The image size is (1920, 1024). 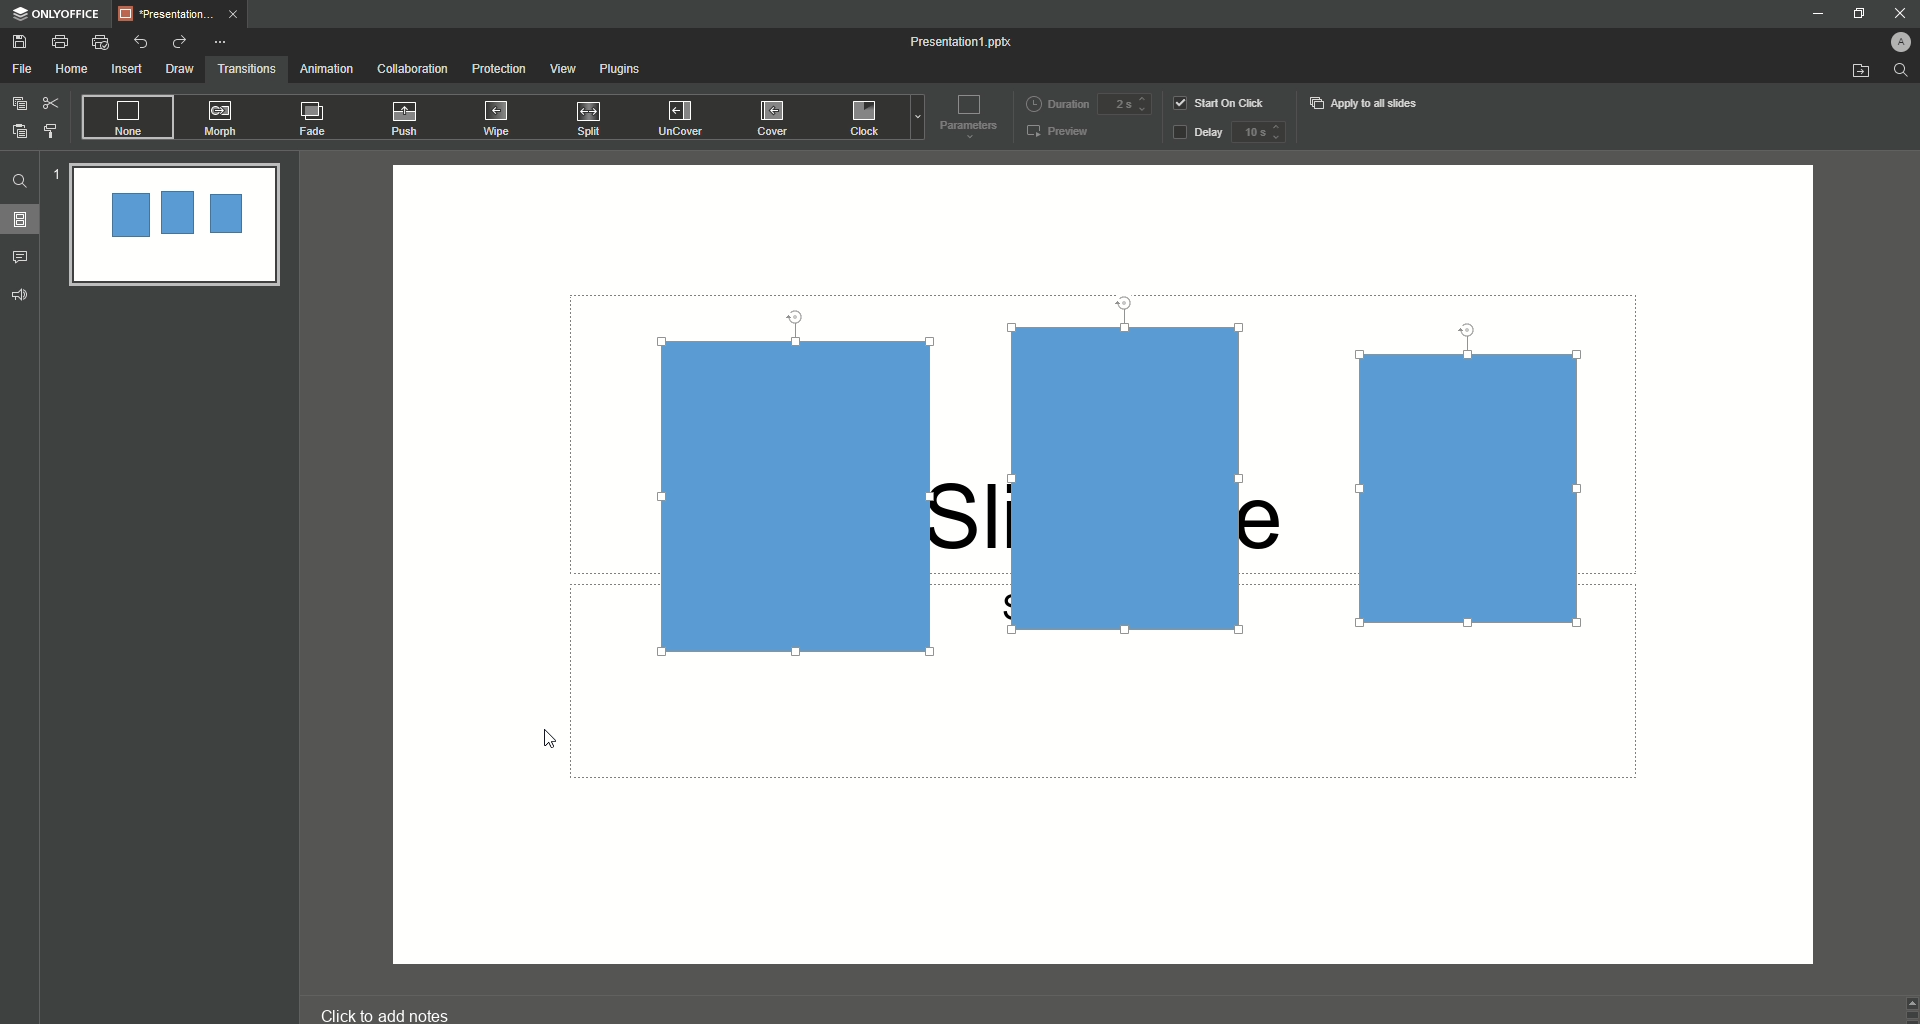 I want to click on Transitions, so click(x=247, y=67).